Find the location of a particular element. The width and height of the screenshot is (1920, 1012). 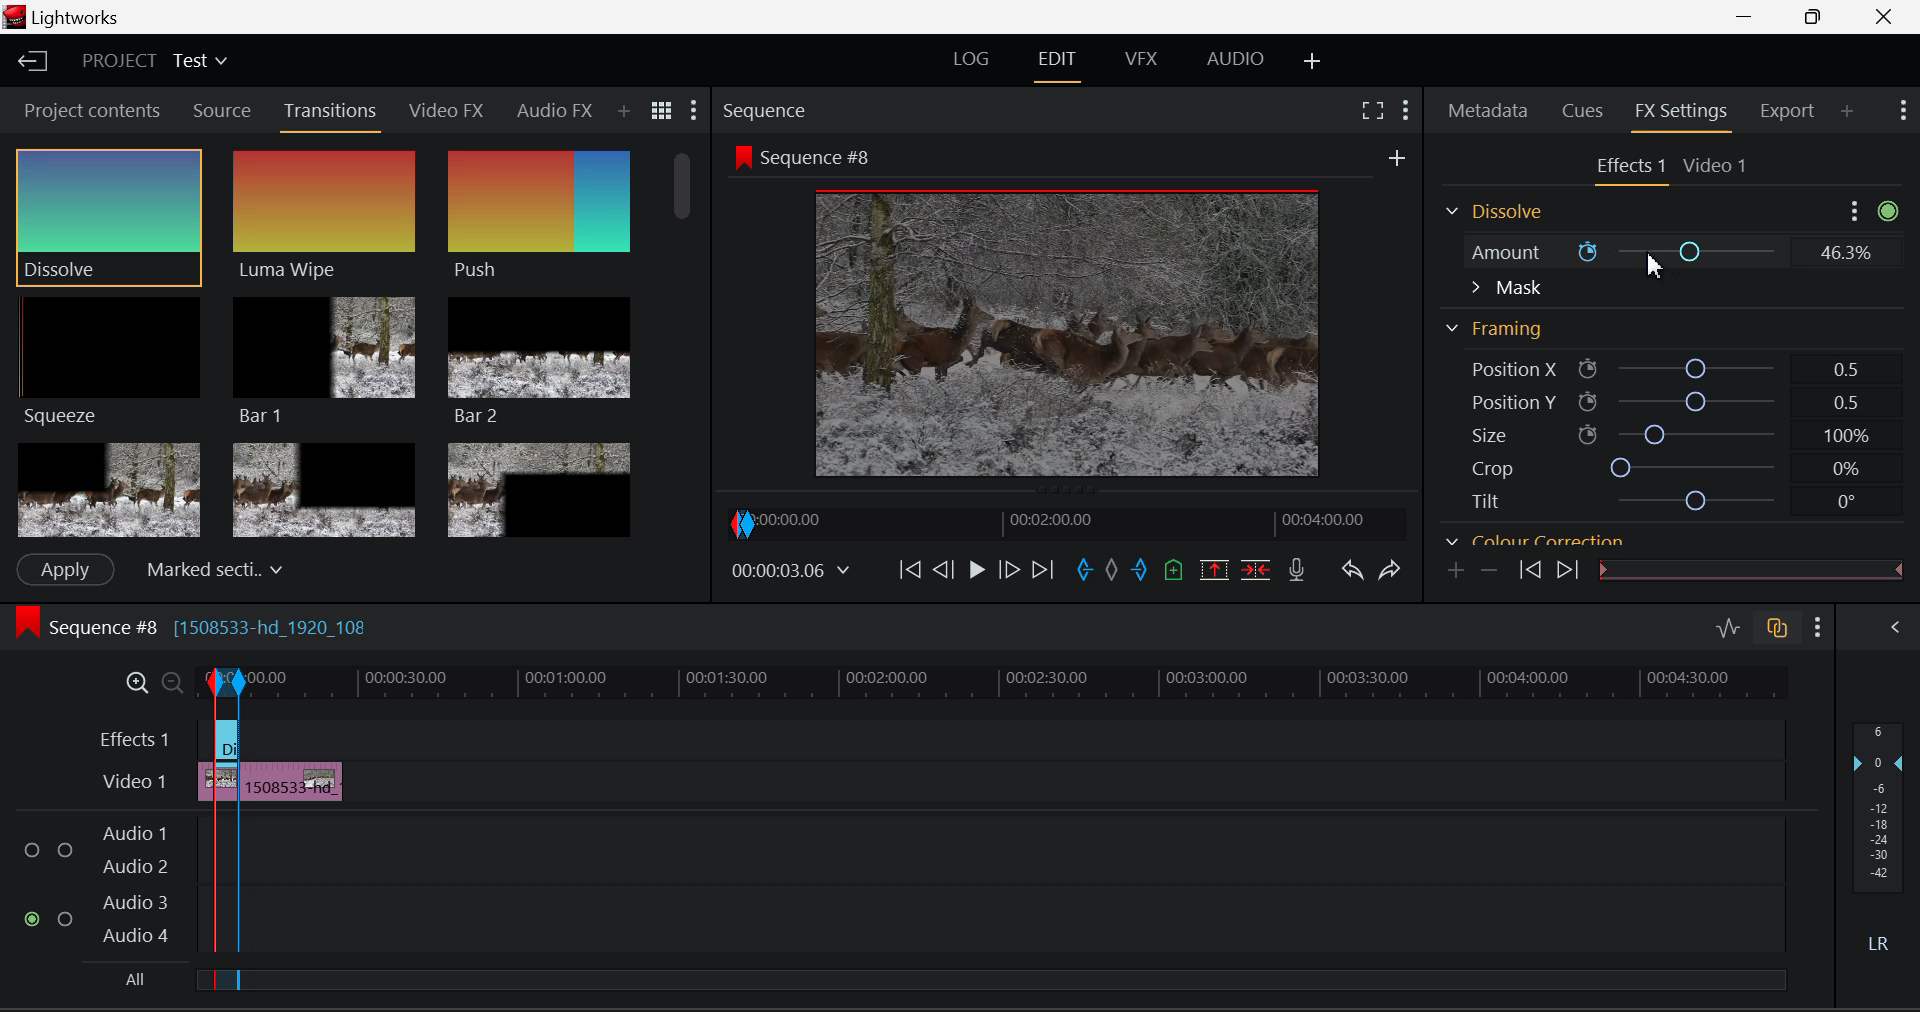

Audio FX is located at coordinates (555, 110).